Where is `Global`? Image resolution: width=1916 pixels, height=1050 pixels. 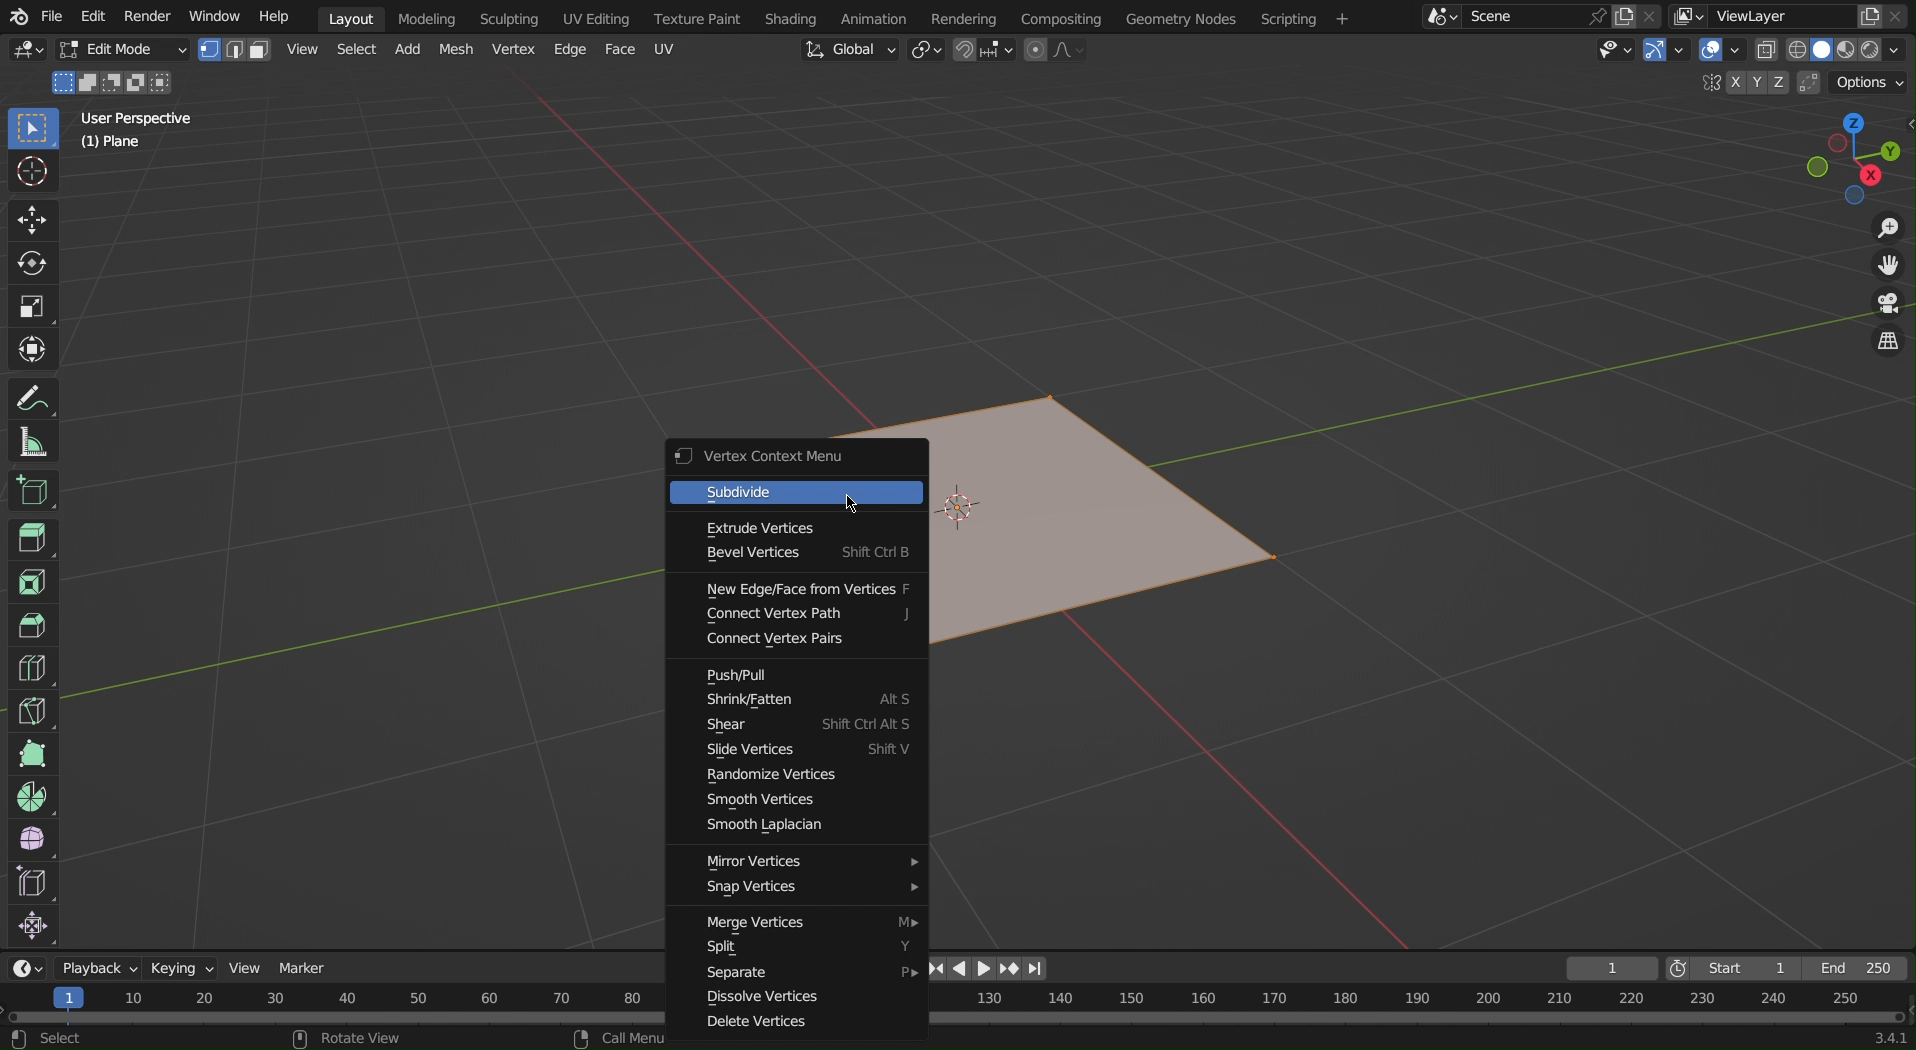
Global is located at coordinates (847, 50).